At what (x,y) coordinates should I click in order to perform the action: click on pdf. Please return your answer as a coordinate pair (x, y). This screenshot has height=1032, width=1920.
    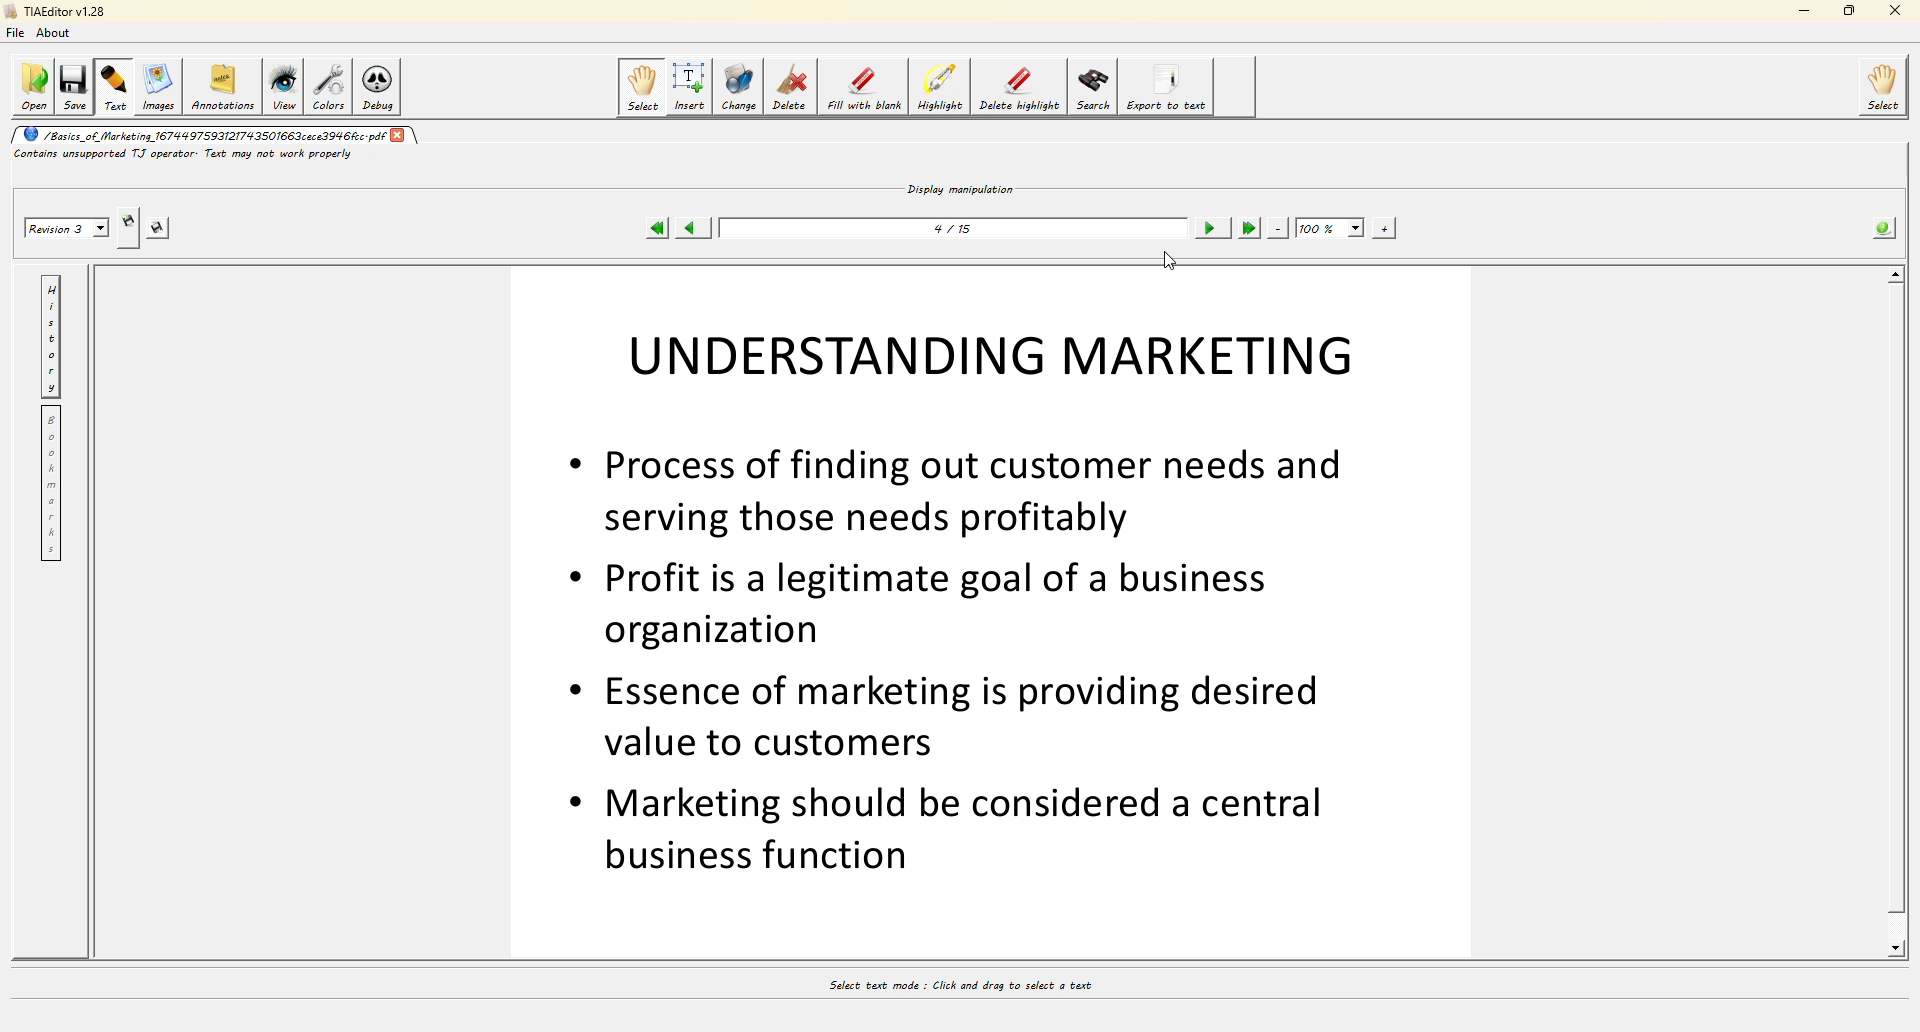
    Looking at the image, I should click on (202, 135).